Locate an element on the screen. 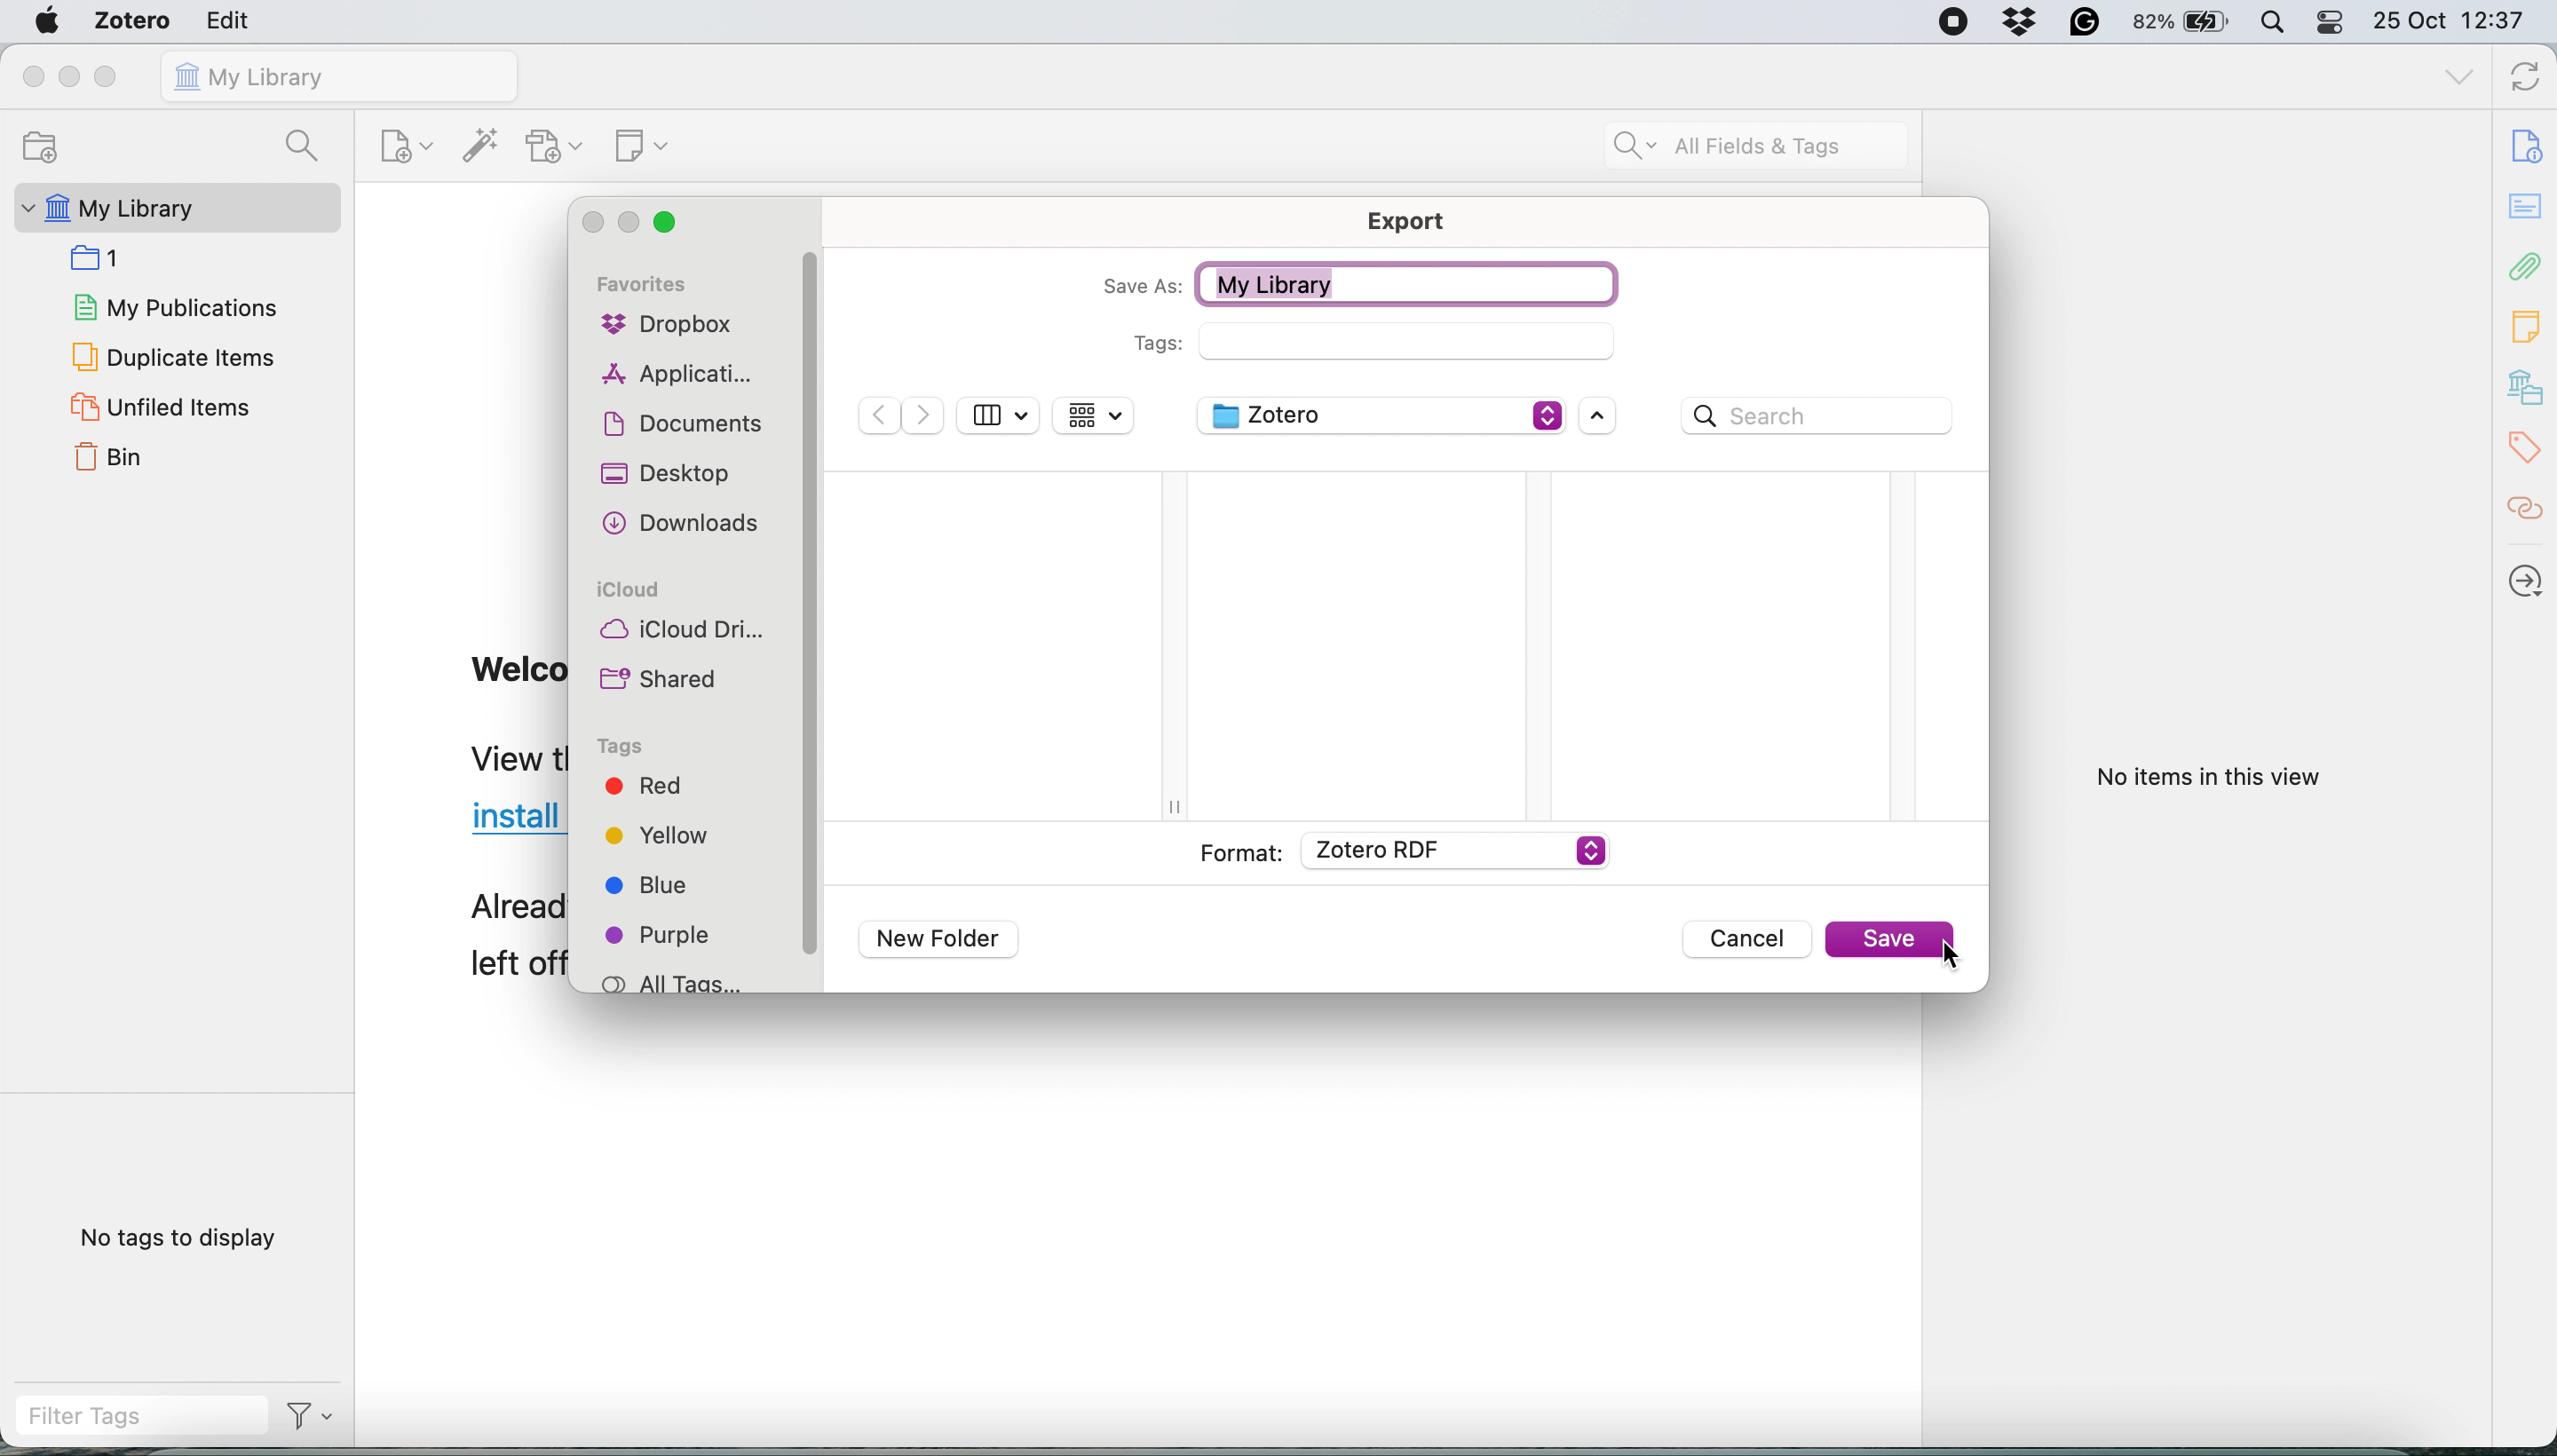  note is located at coordinates (2526, 331).